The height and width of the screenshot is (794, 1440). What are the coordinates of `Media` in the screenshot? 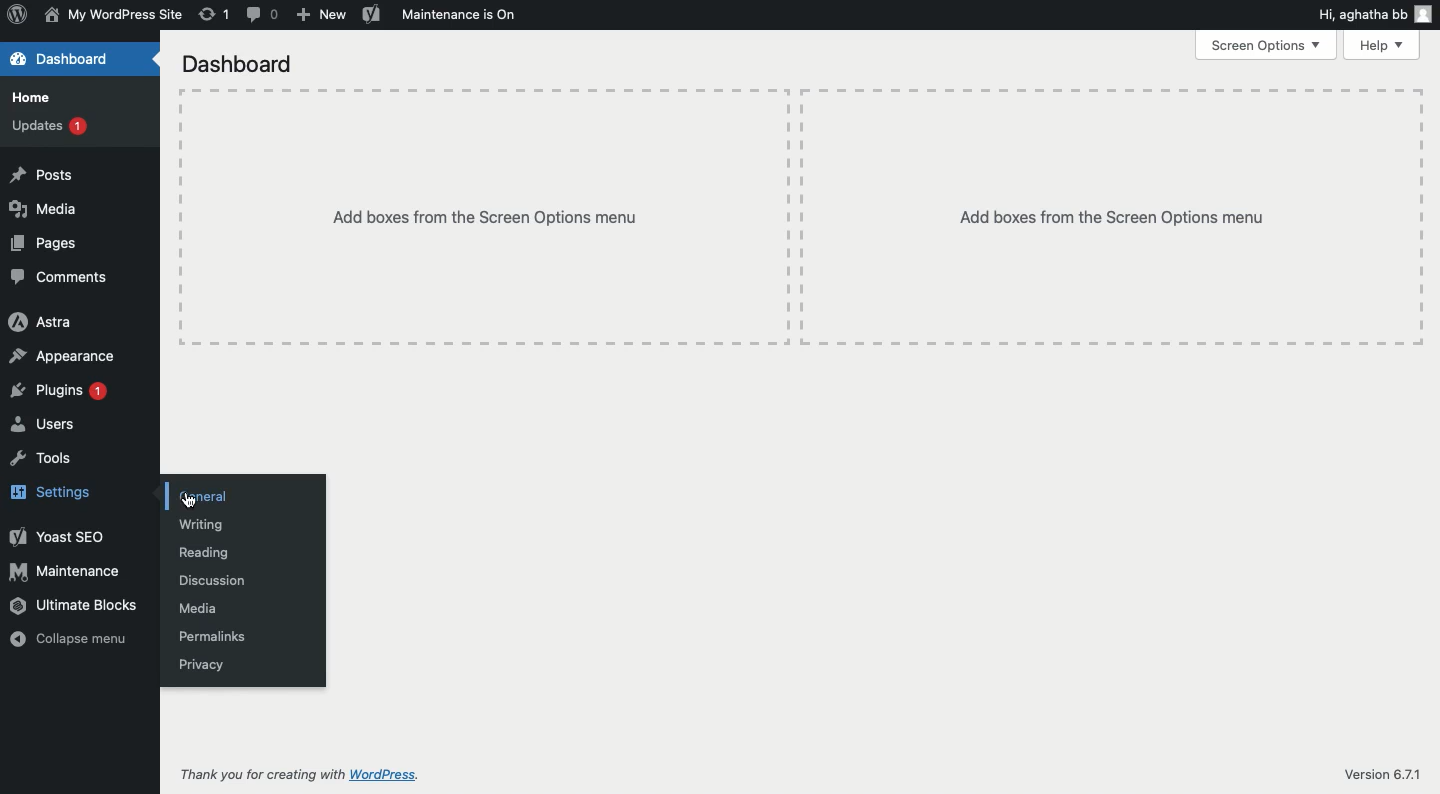 It's located at (43, 209).